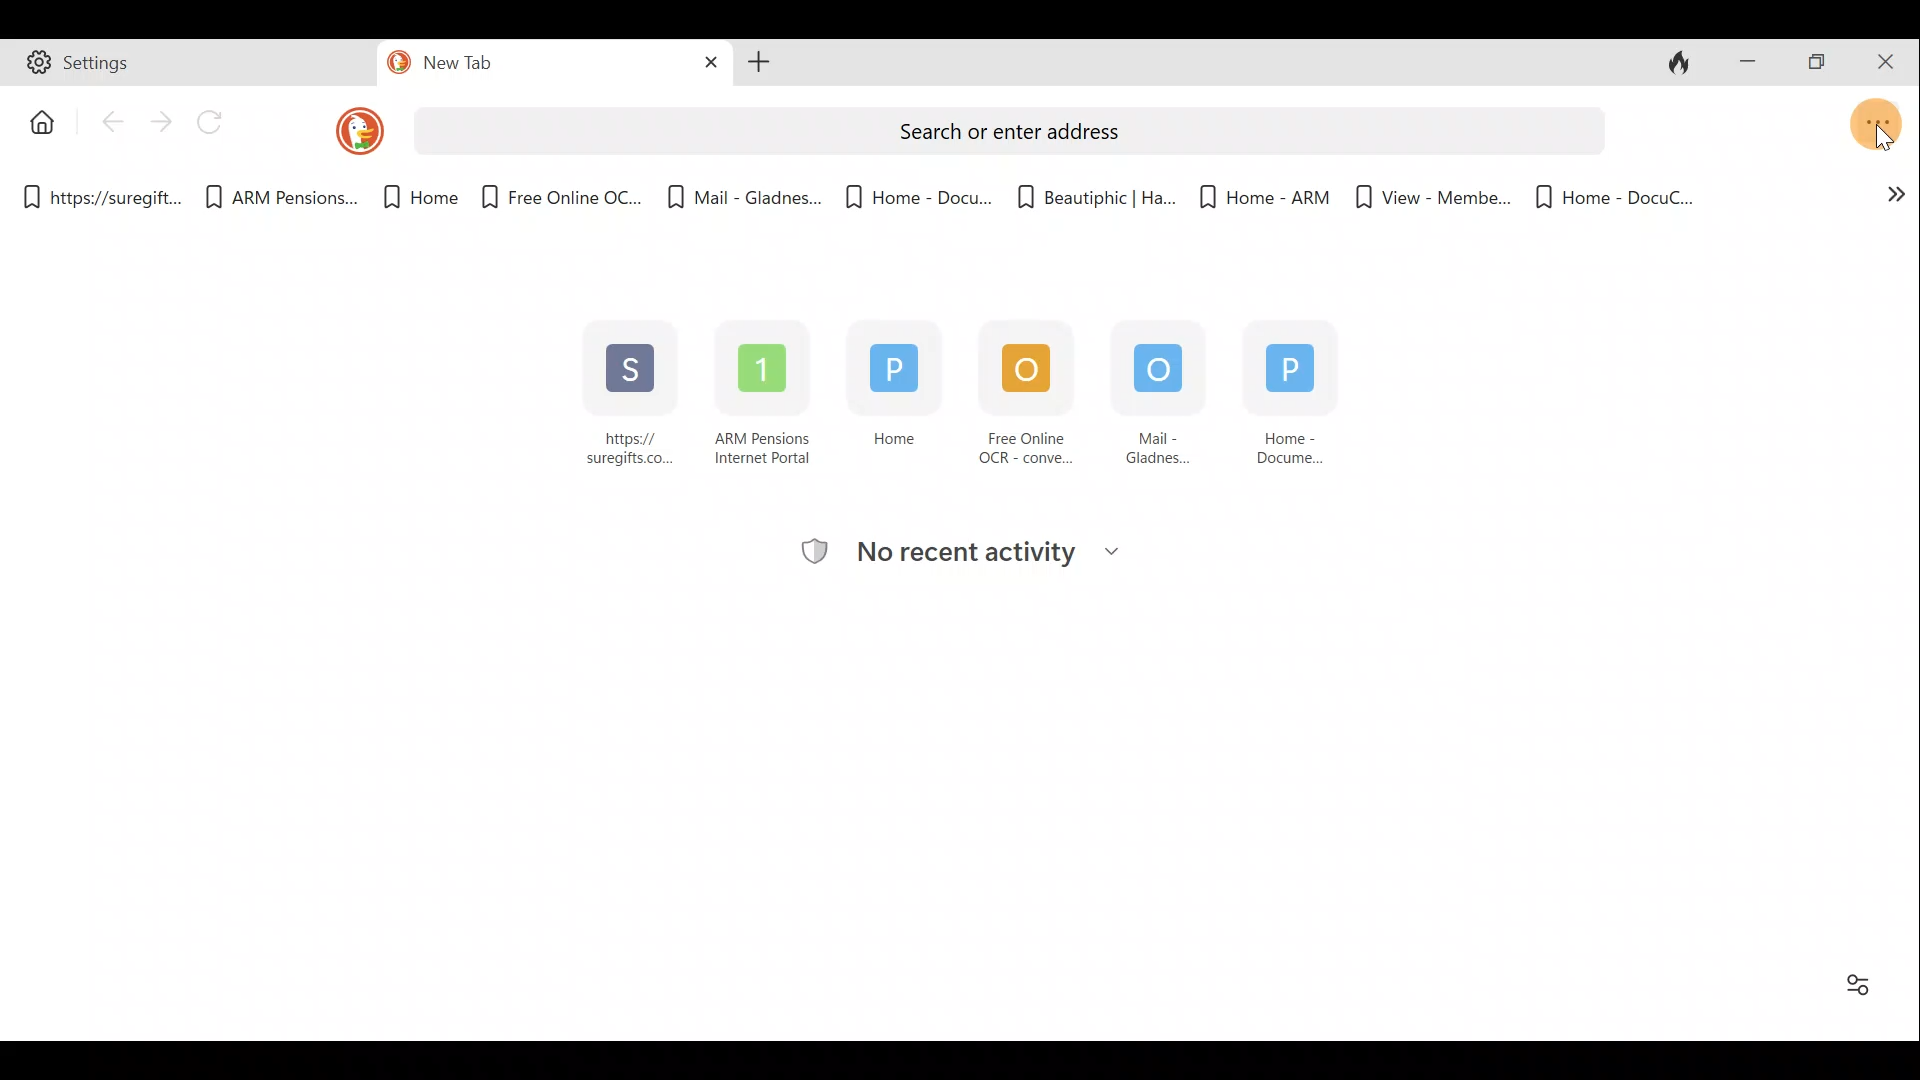 The height and width of the screenshot is (1080, 1920). I want to click on Free Online OCR - conve, so click(1020, 393).